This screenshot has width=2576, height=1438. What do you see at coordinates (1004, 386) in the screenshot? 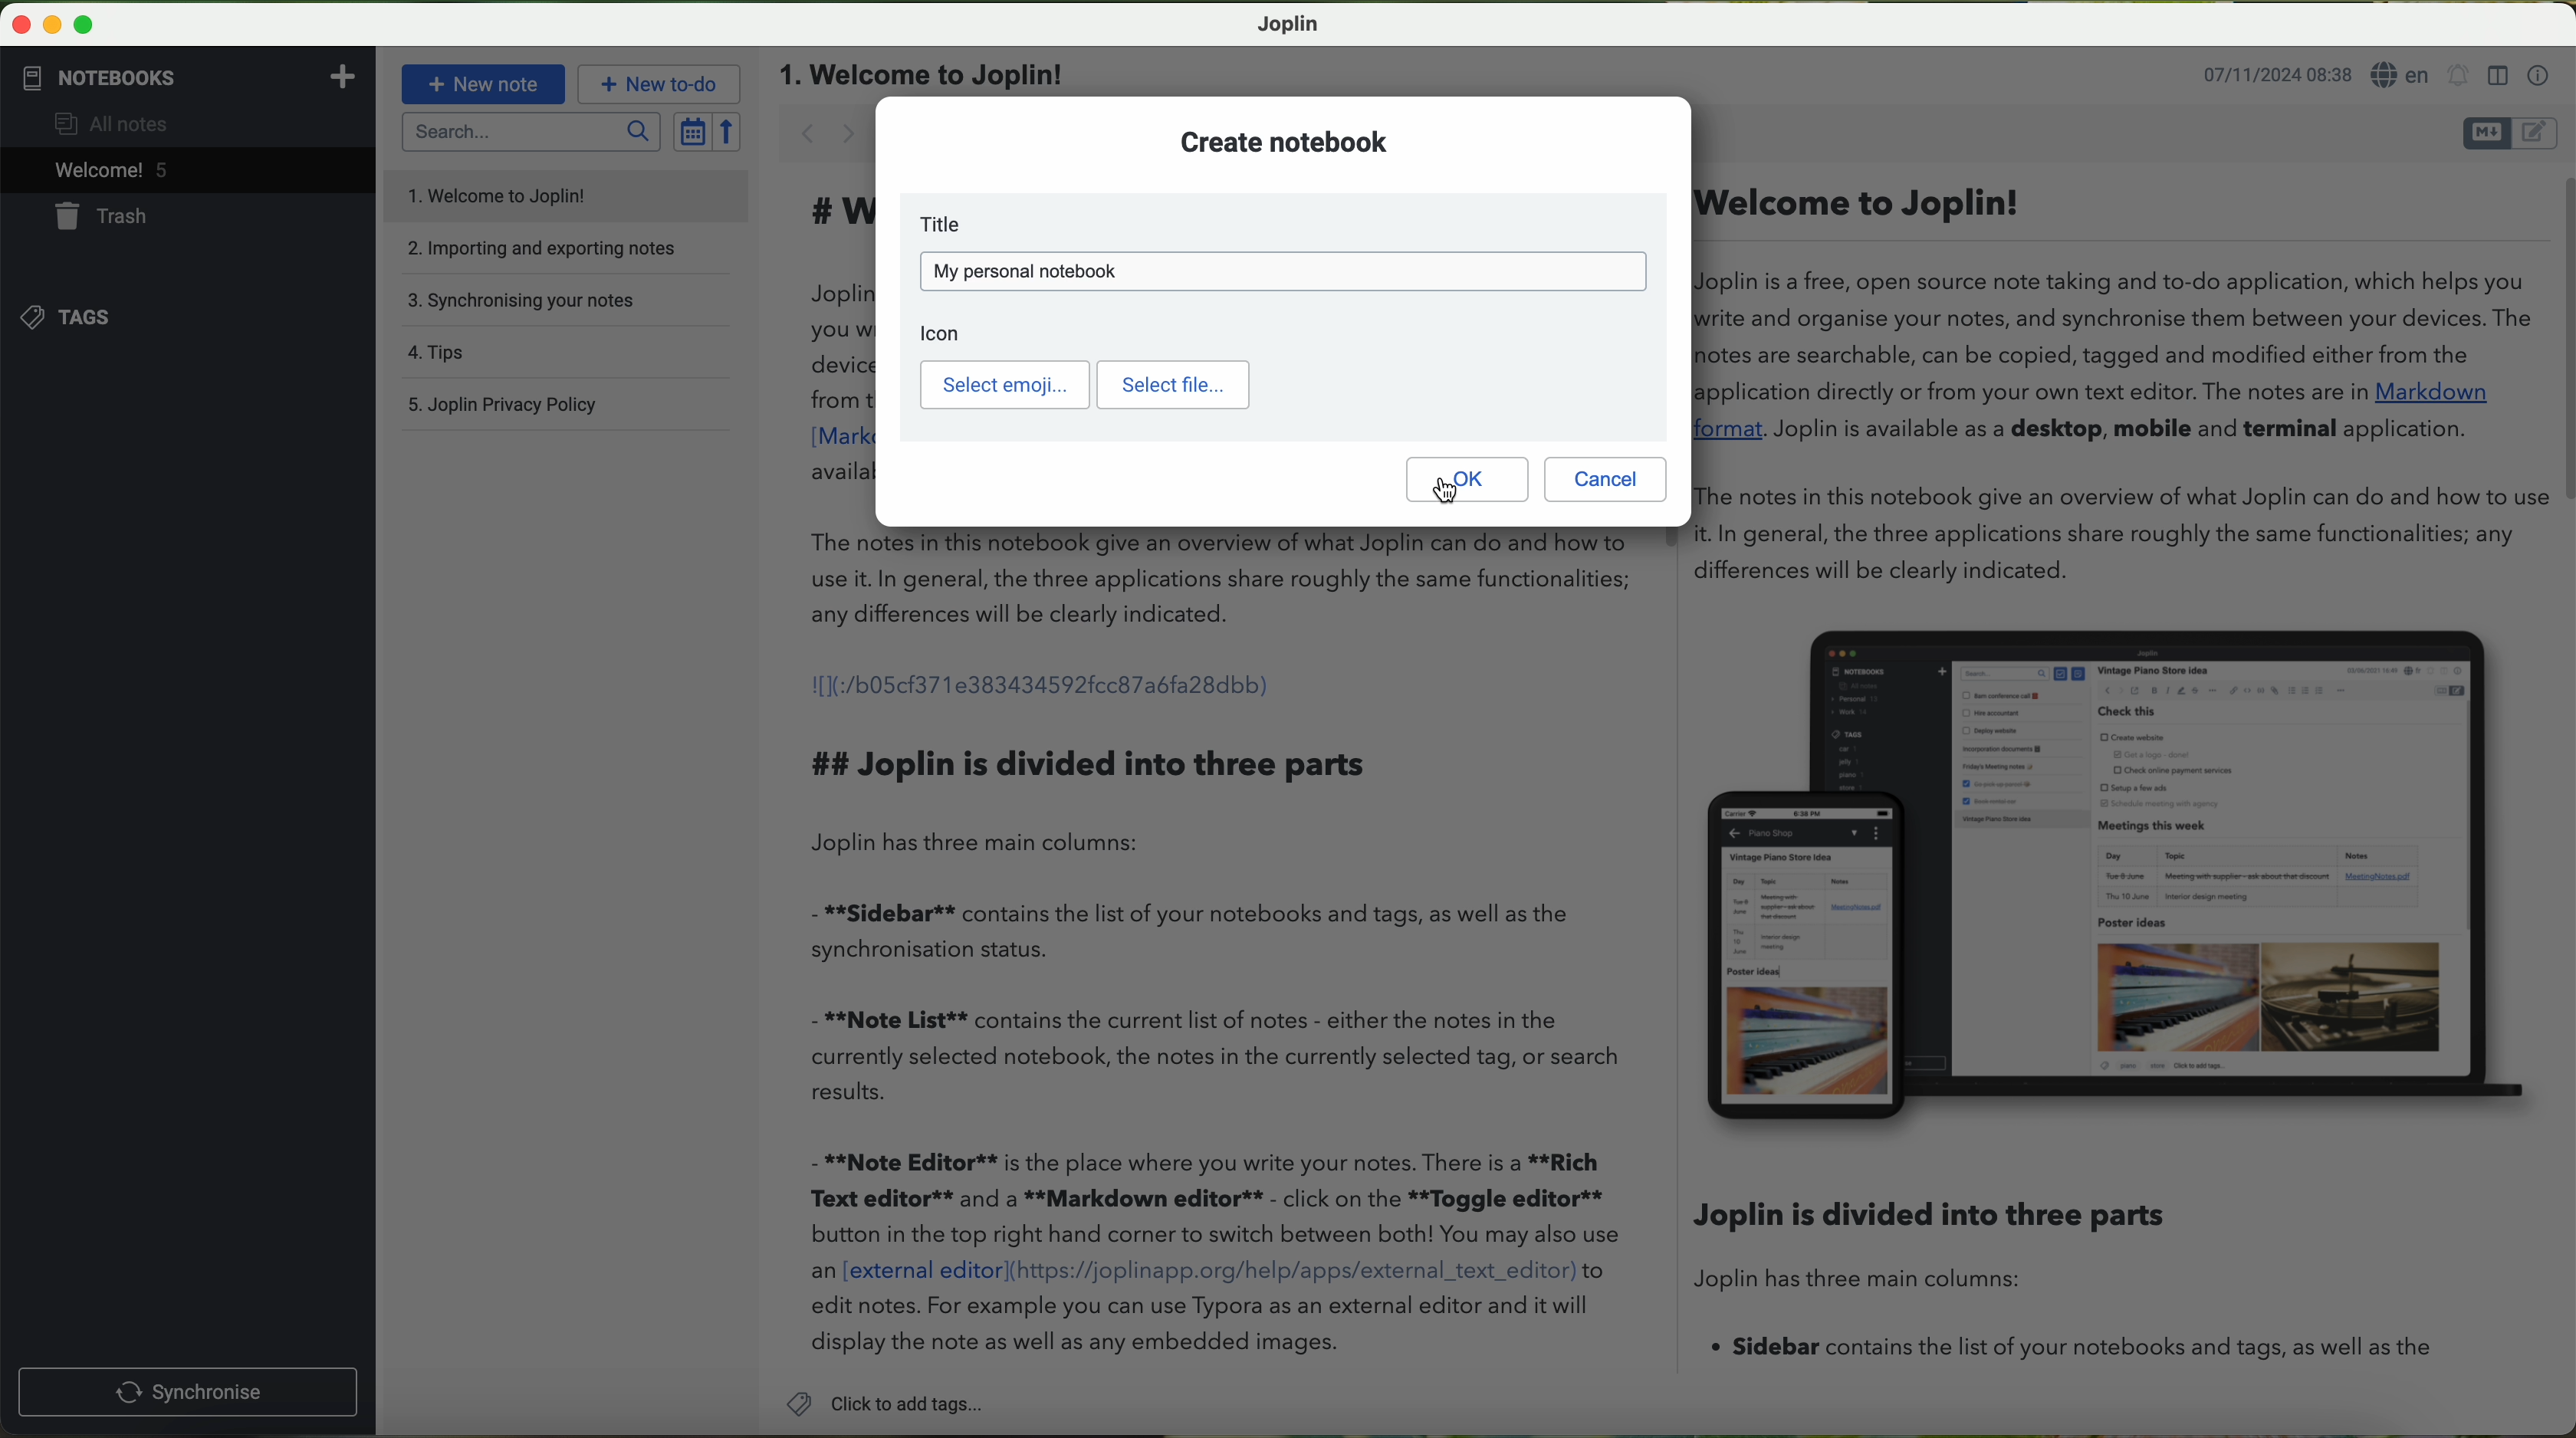
I see `select emoji` at bounding box center [1004, 386].